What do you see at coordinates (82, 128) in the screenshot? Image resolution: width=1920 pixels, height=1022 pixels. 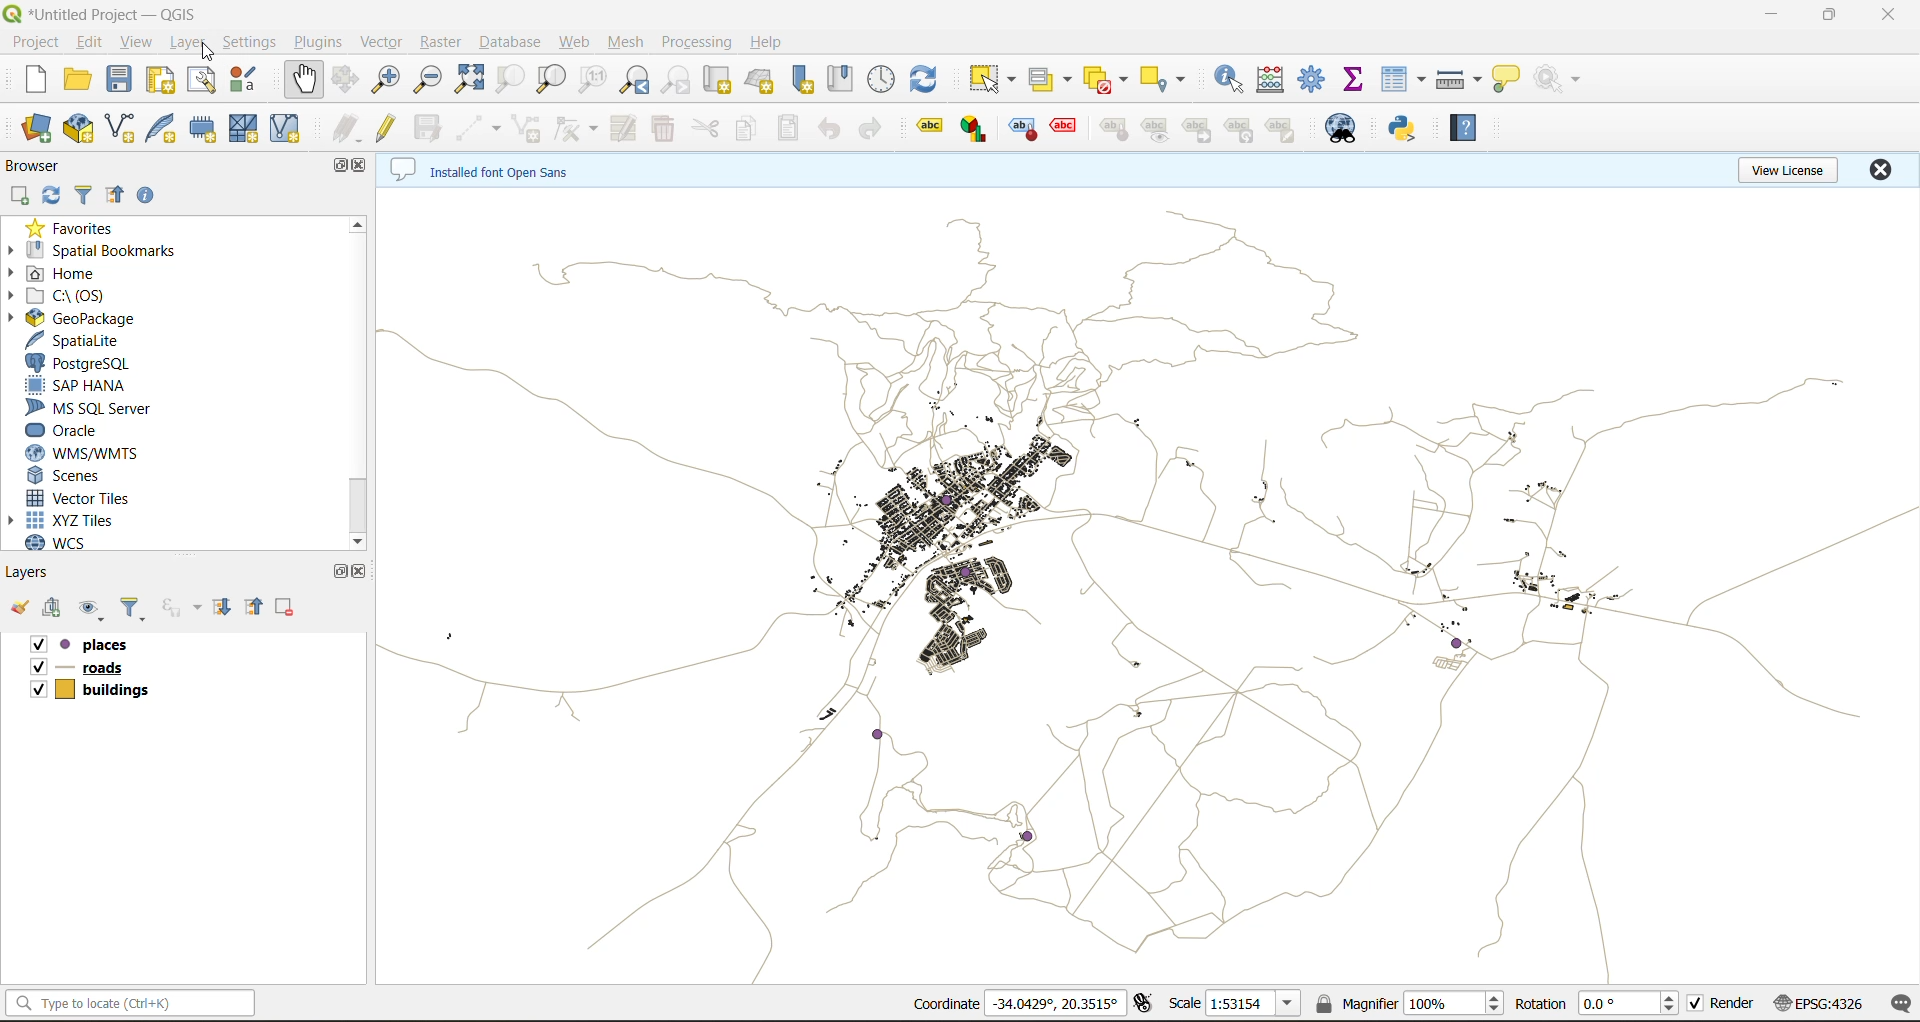 I see `new geopackage` at bounding box center [82, 128].